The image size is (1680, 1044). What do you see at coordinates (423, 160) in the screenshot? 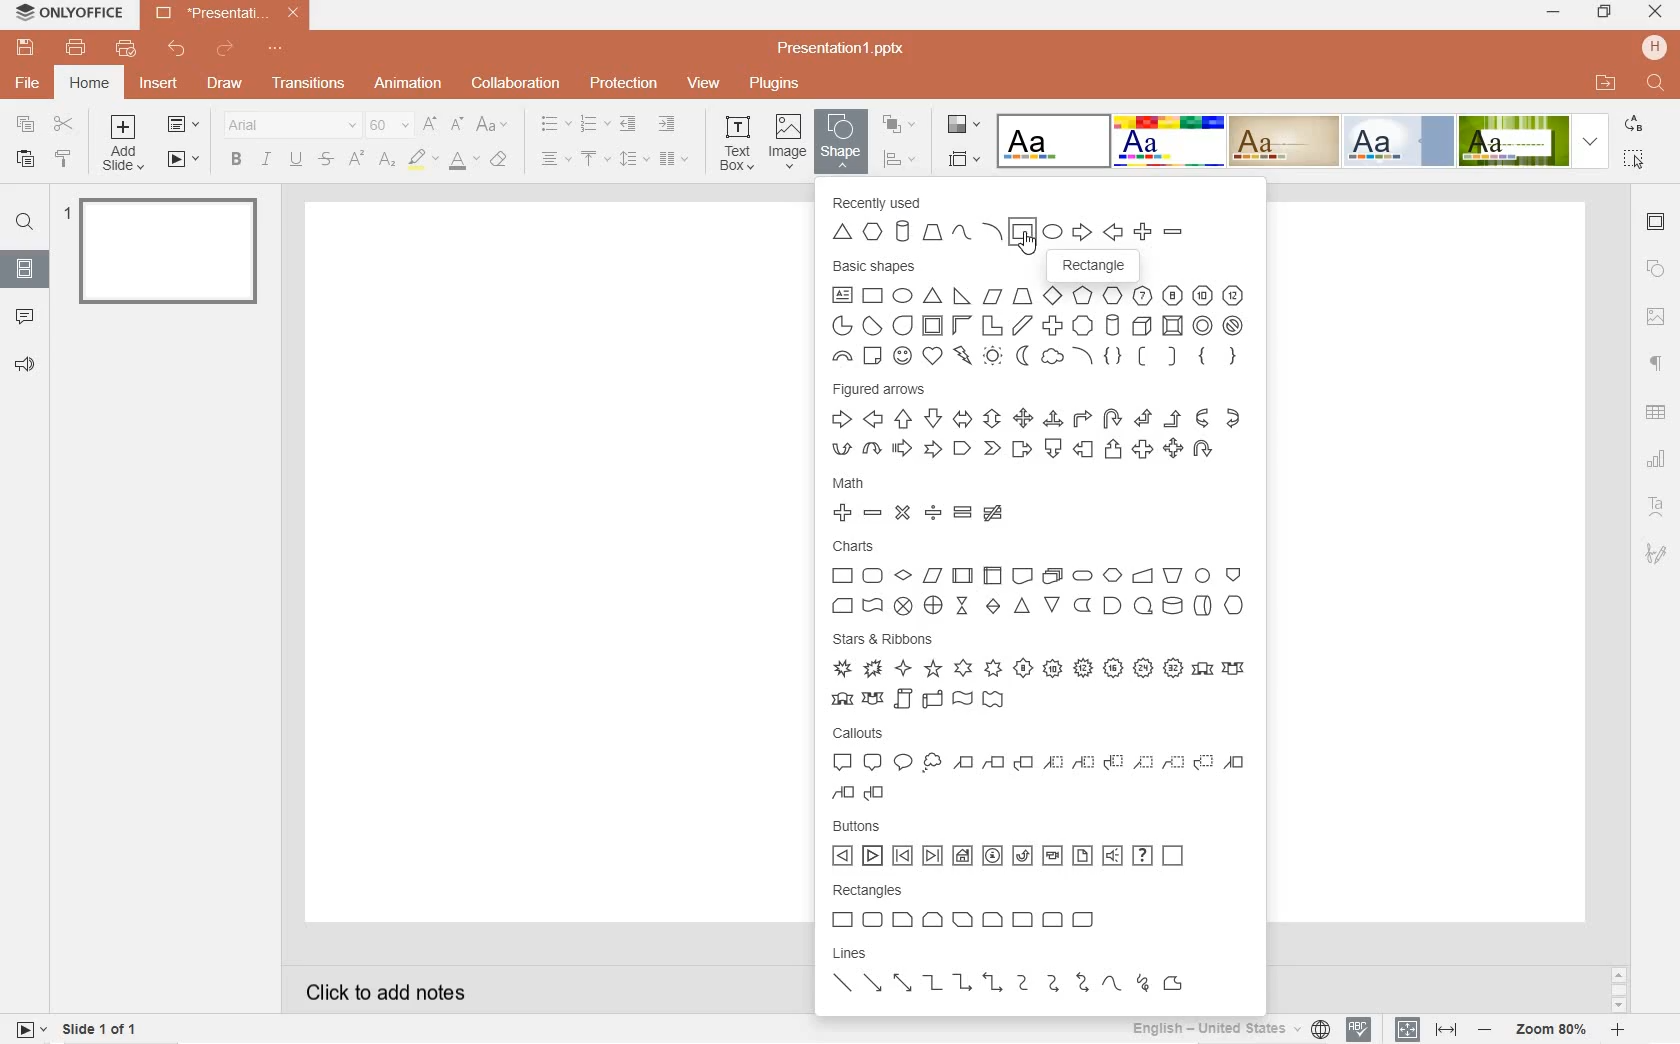
I see `highlight color` at bounding box center [423, 160].